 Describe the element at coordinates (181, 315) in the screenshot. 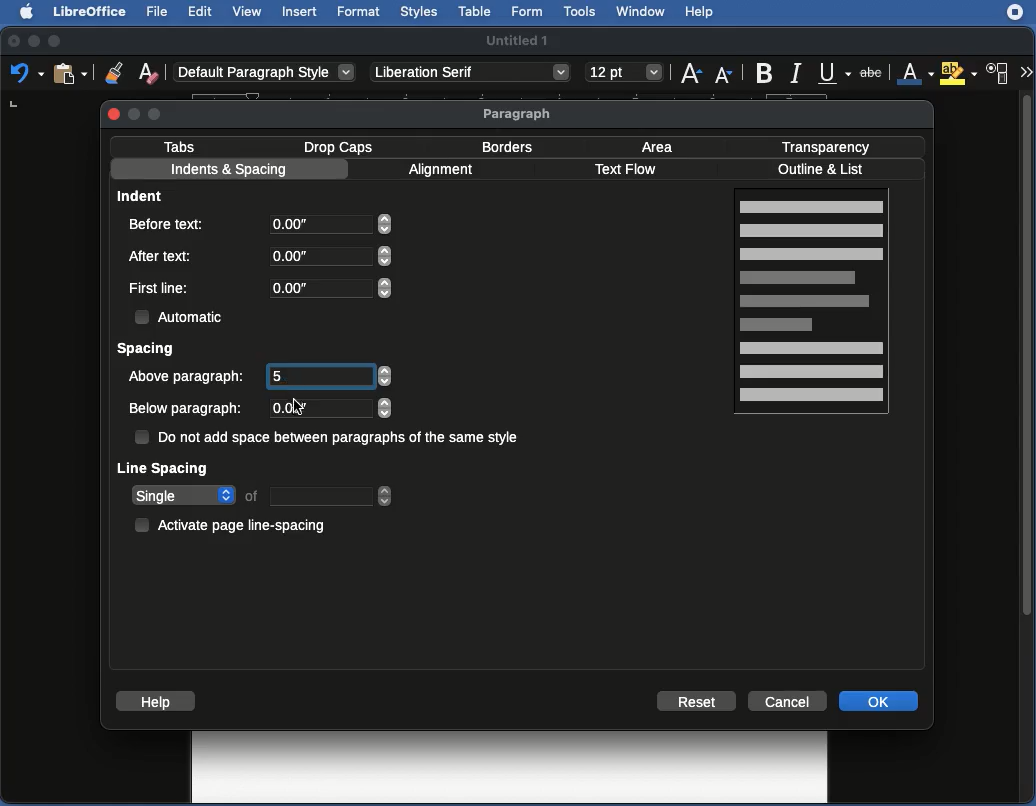

I see `Automatic` at that location.